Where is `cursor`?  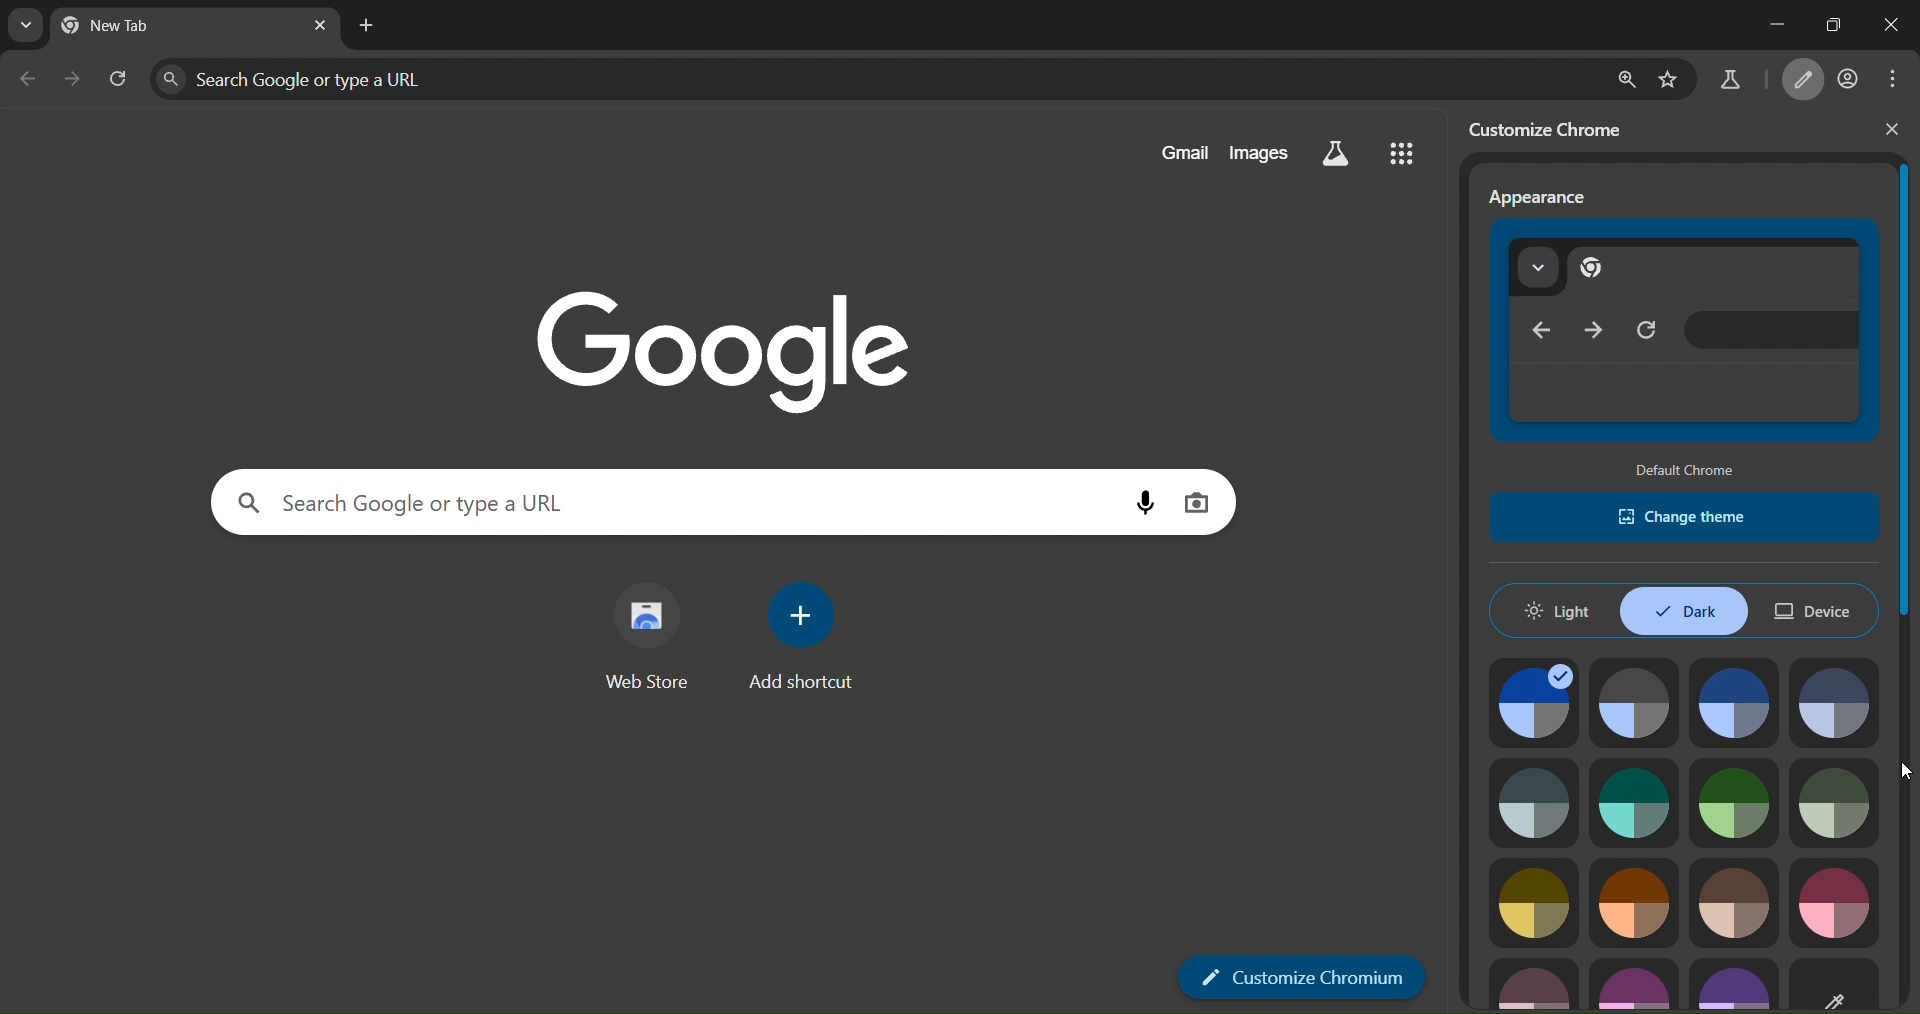 cursor is located at coordinates (1900, 772).